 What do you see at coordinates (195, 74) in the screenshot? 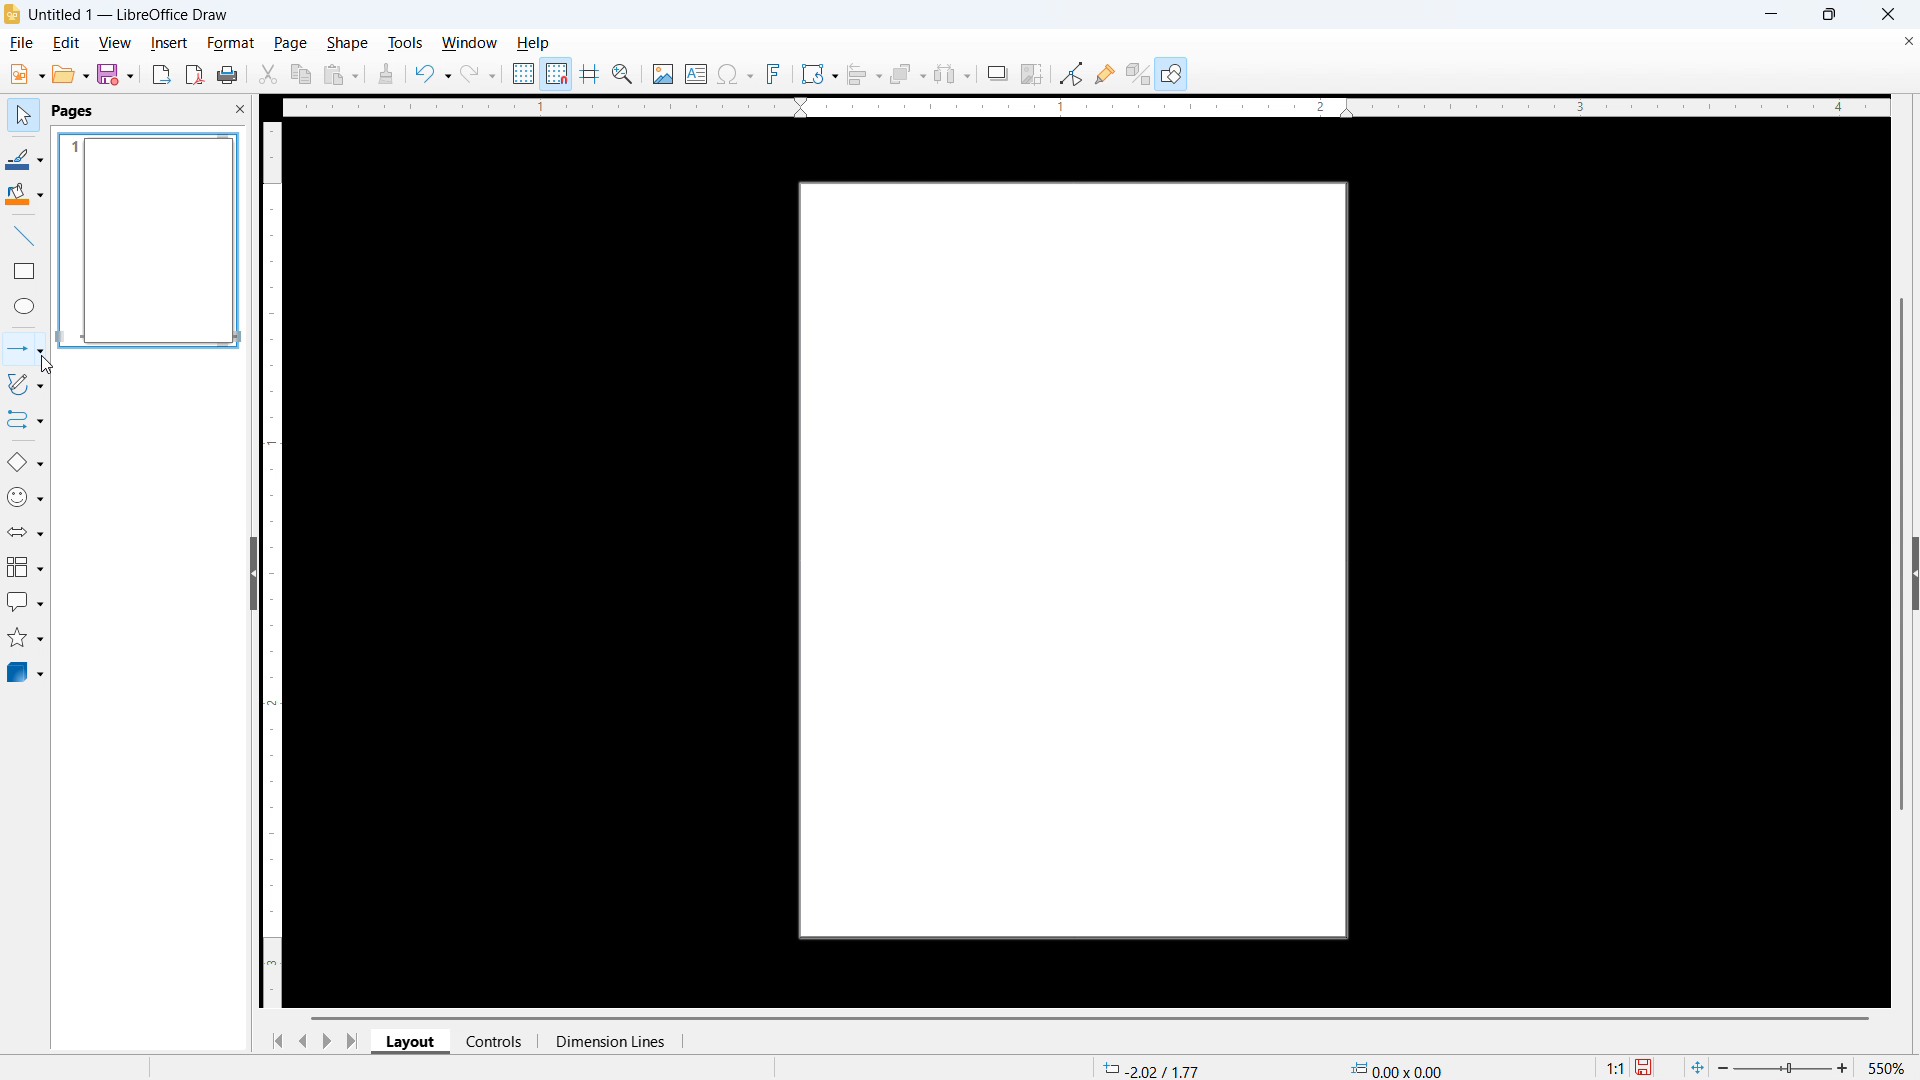
I see `Export as P D F ` at bounding box center [195, 74].